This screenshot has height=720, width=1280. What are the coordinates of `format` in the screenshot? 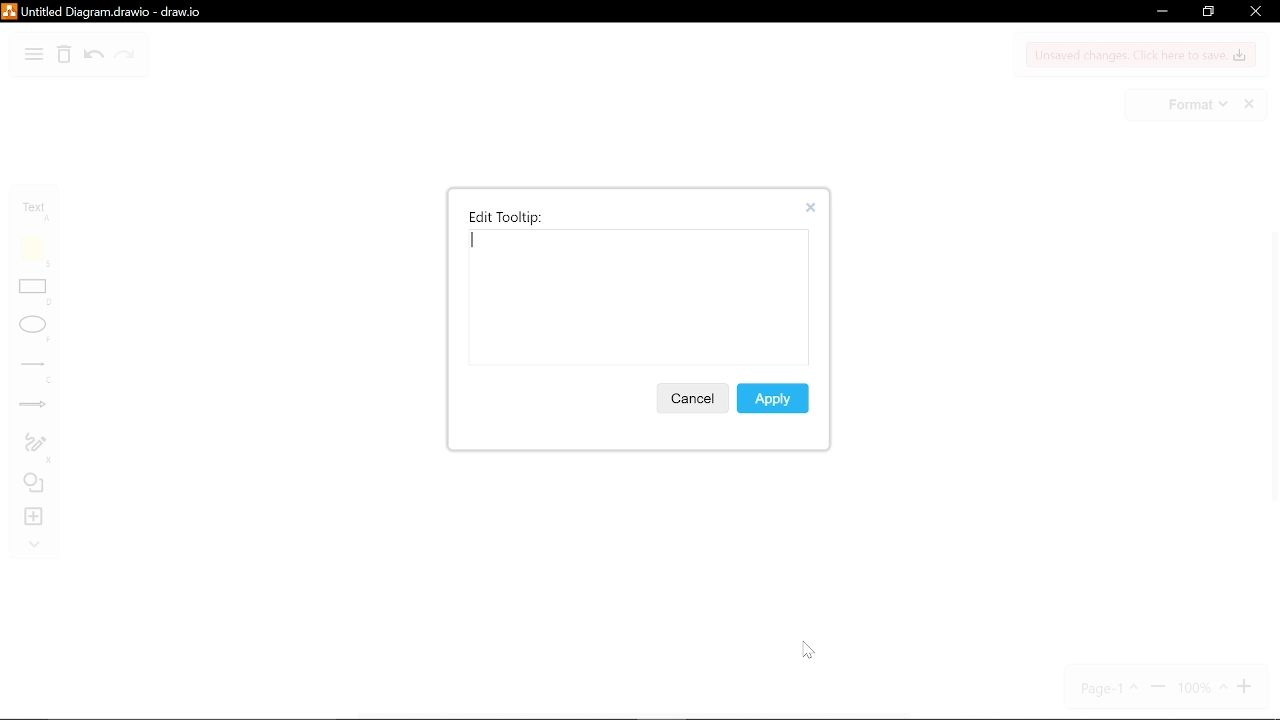 It's located at (1196, 105).